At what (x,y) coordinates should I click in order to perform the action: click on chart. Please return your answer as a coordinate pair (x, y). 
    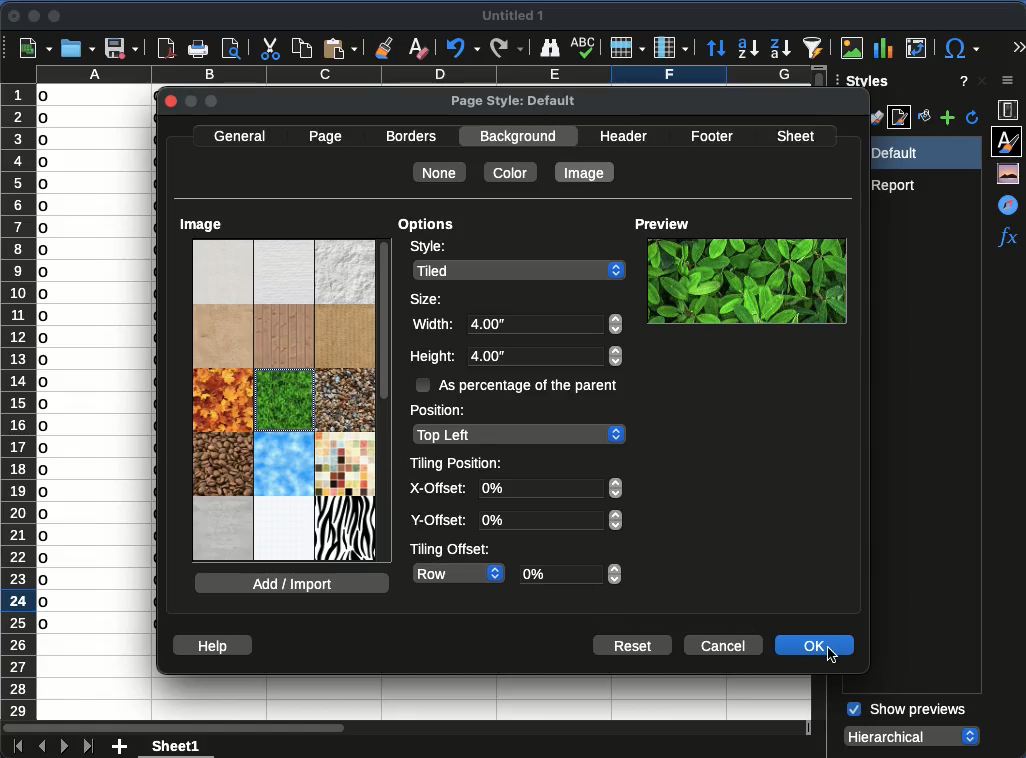
    Looking at the image, I should click on (882, 47).